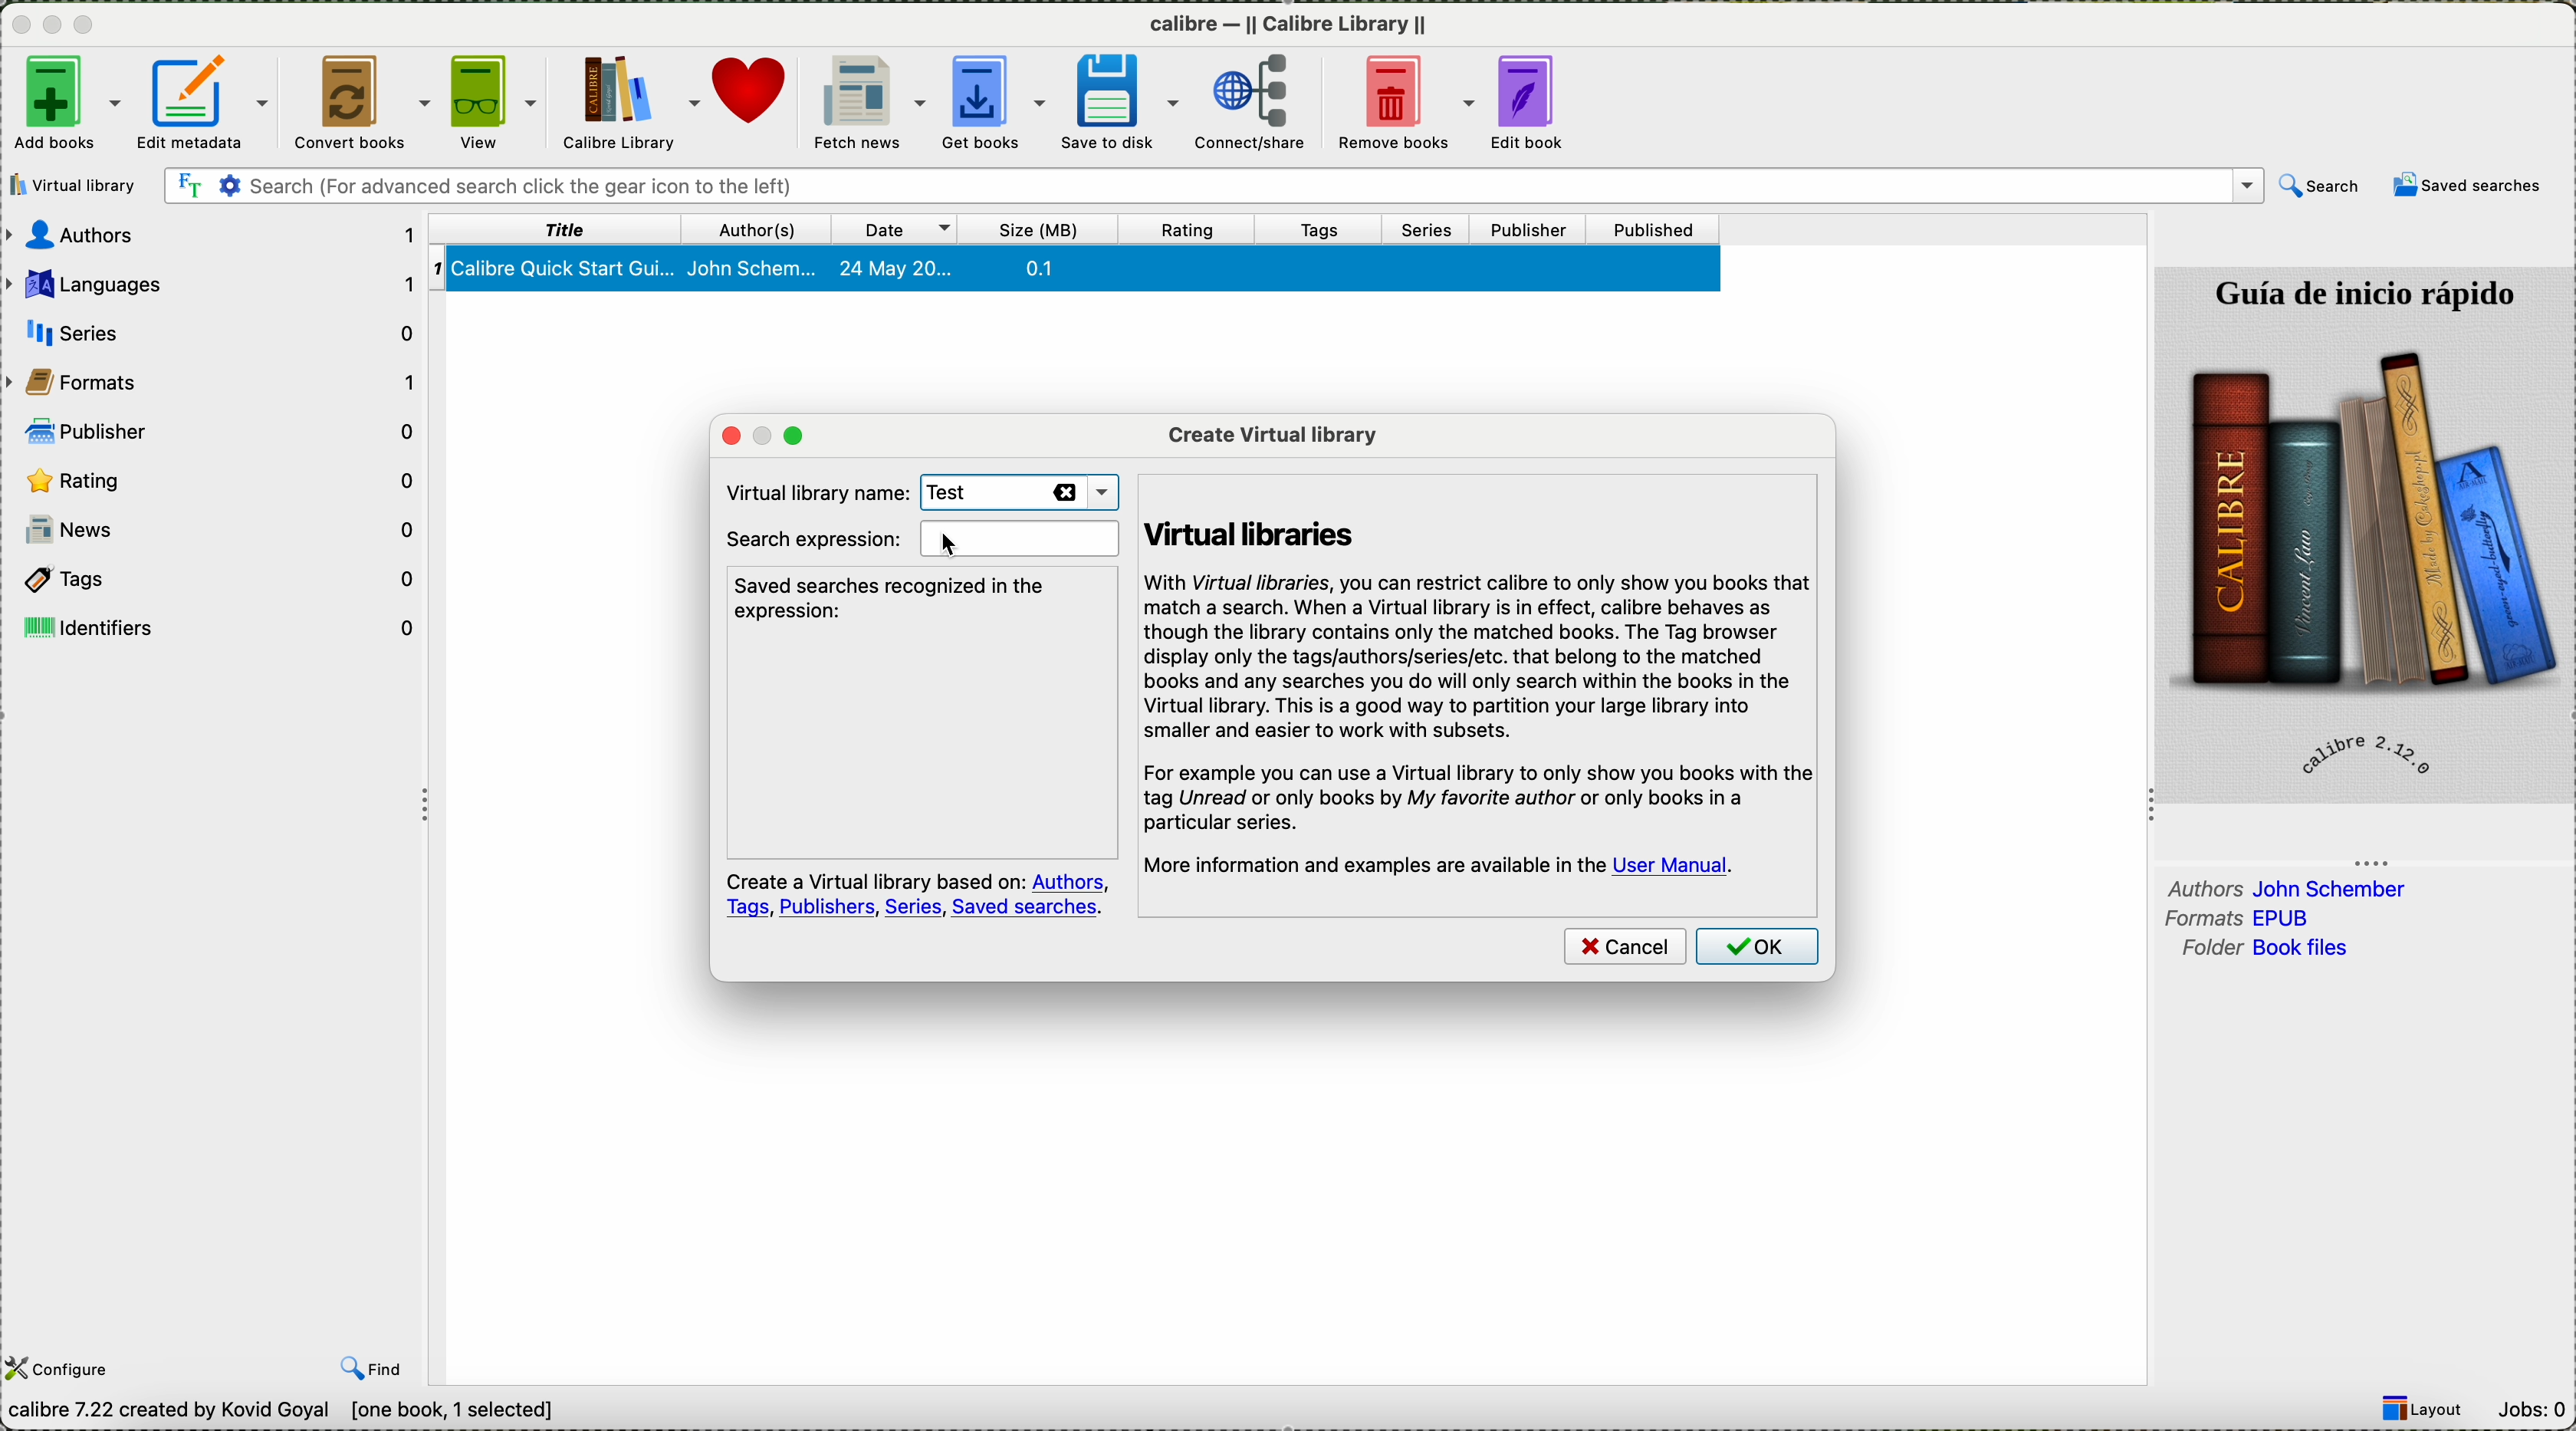 This screenshot has height=1431, width=2576. I want to click on authors, so click(216, 238).